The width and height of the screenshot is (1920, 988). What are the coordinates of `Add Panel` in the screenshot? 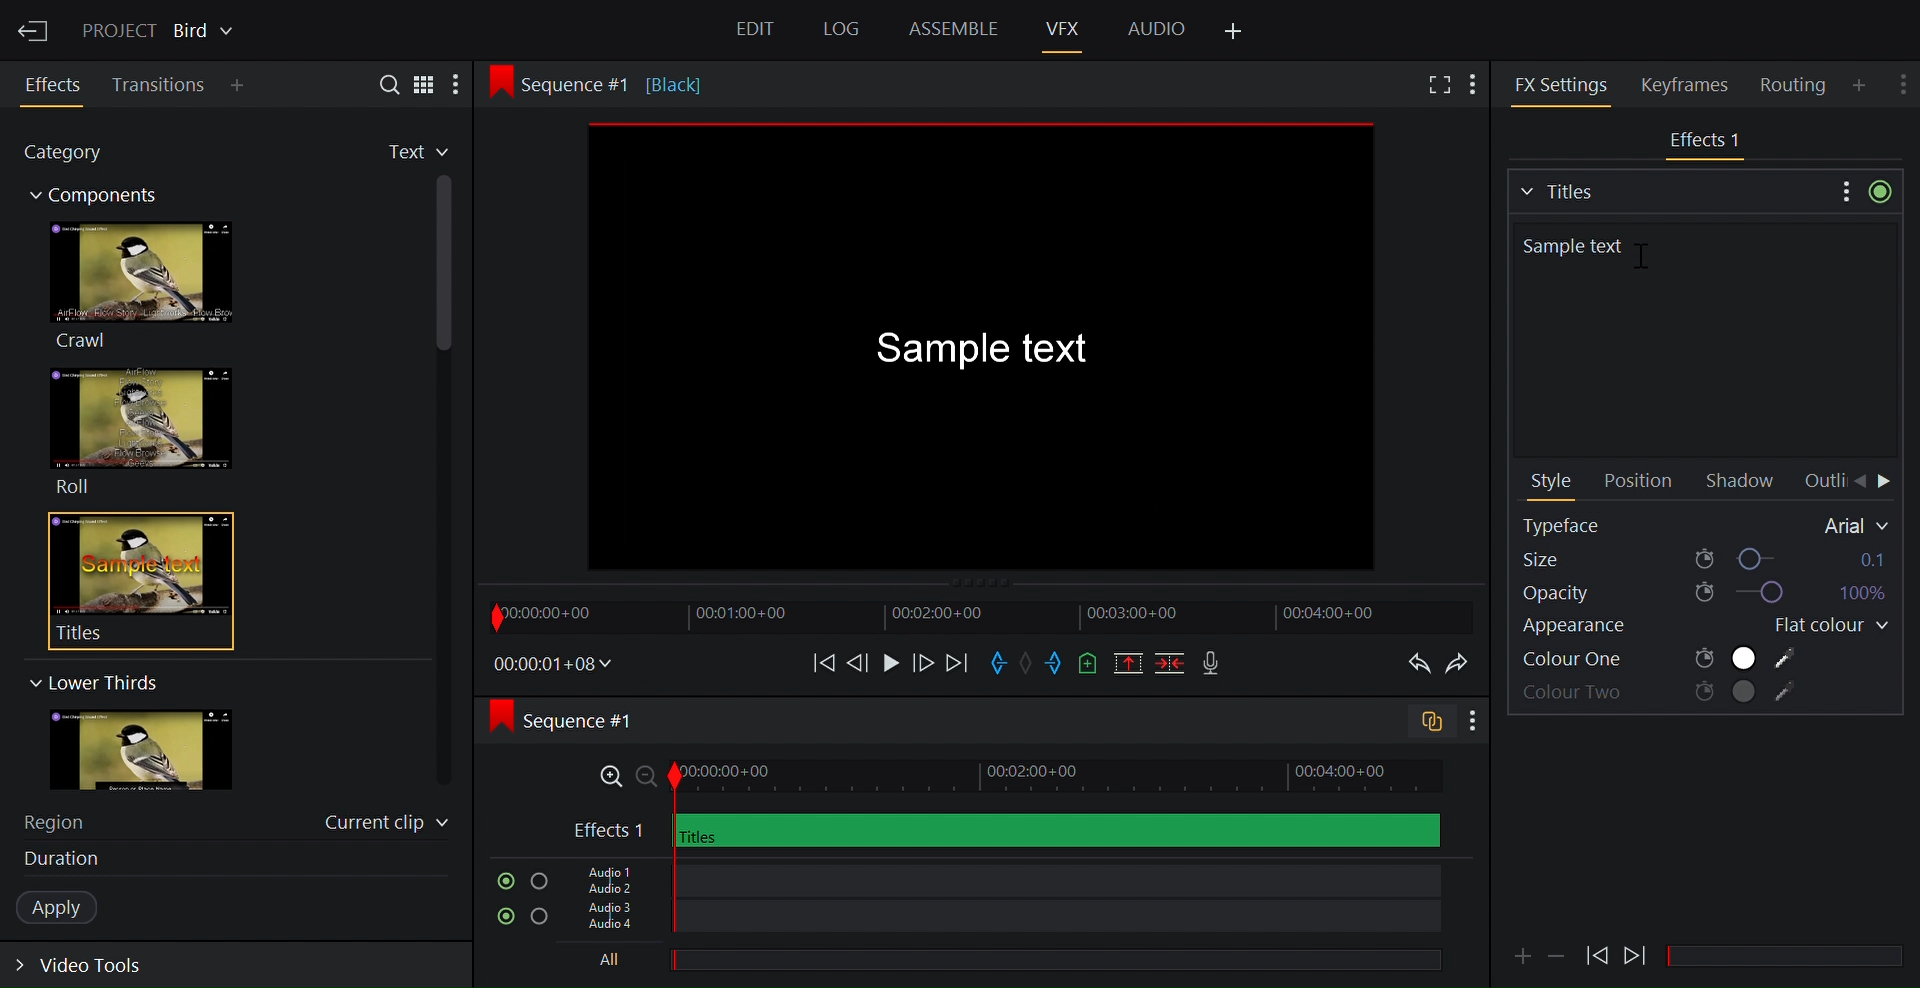 It's located at (1235, 32).